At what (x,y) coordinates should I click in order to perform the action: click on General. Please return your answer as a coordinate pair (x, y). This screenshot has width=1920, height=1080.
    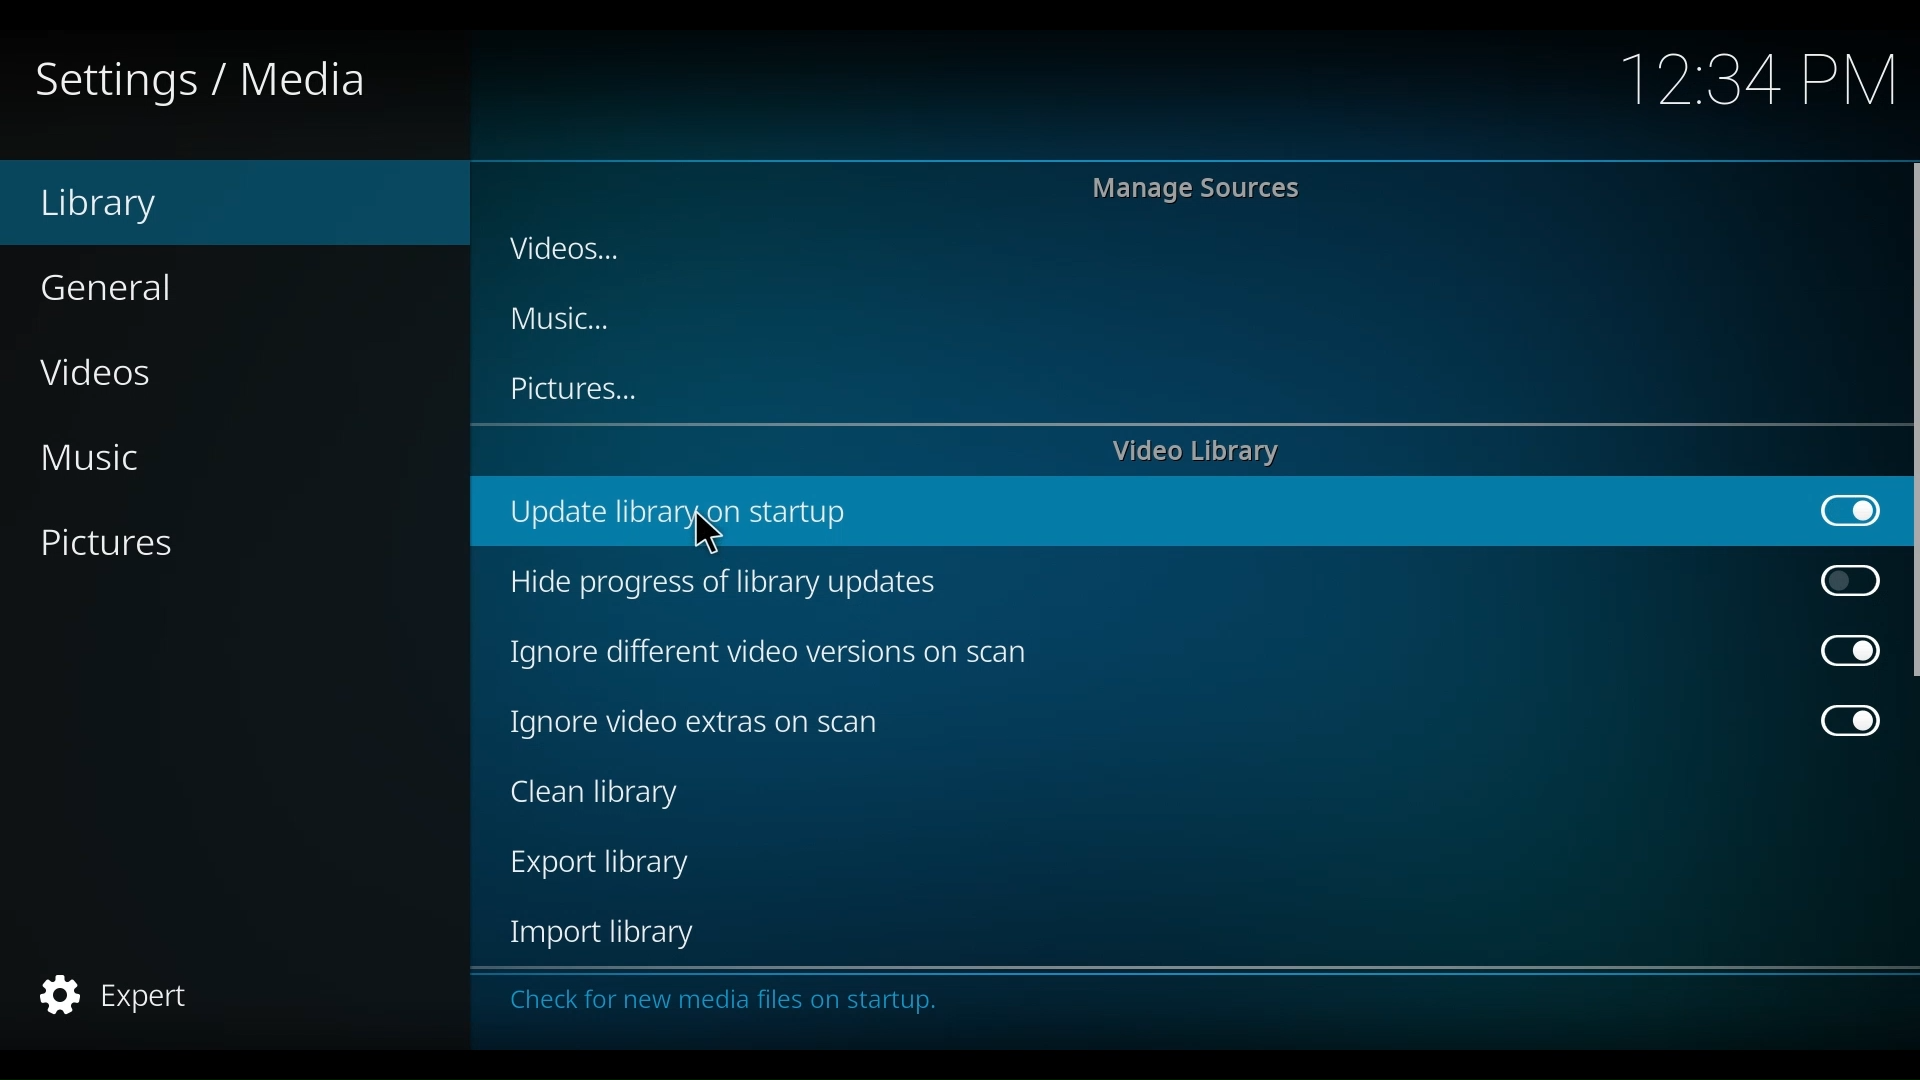
    Looking at the image, I should click on (119, 285).